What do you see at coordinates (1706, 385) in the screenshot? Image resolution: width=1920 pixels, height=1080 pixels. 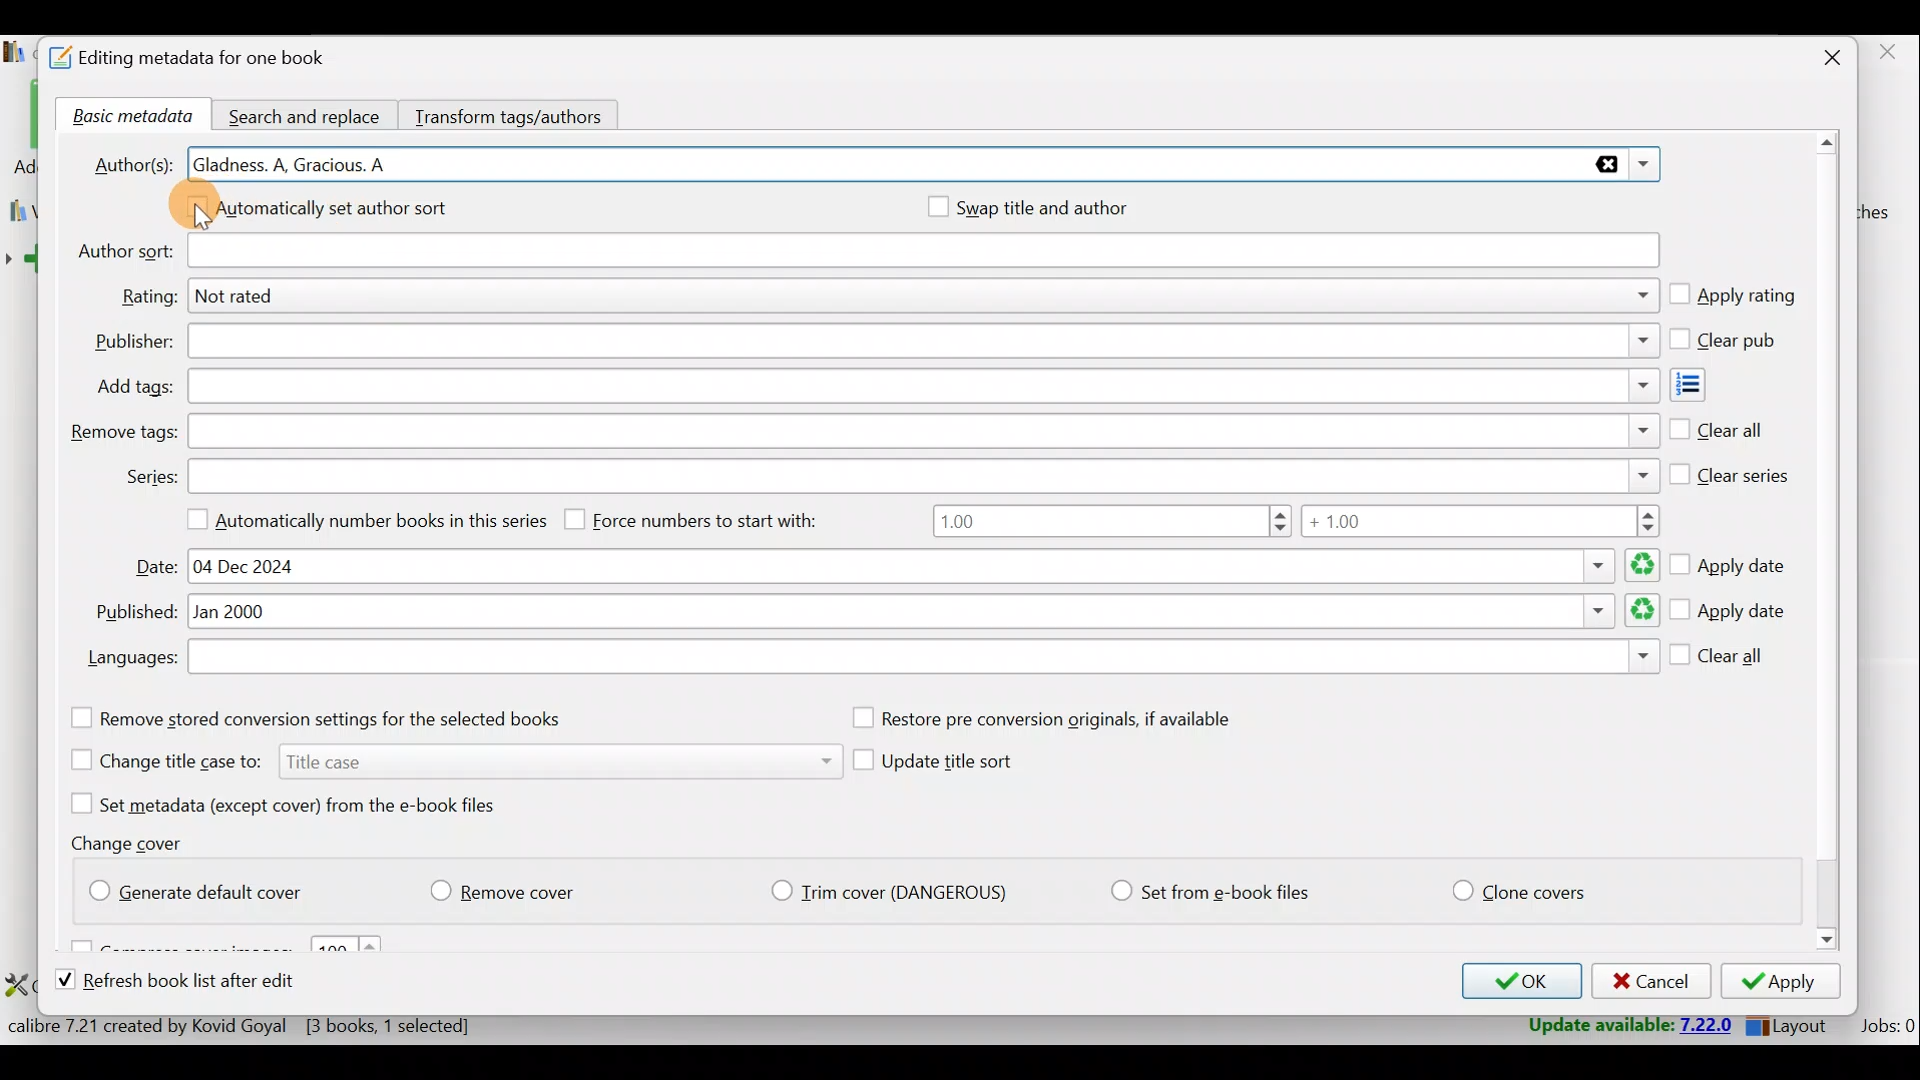 I see `Add tags` at bounding box center [1706, 385].